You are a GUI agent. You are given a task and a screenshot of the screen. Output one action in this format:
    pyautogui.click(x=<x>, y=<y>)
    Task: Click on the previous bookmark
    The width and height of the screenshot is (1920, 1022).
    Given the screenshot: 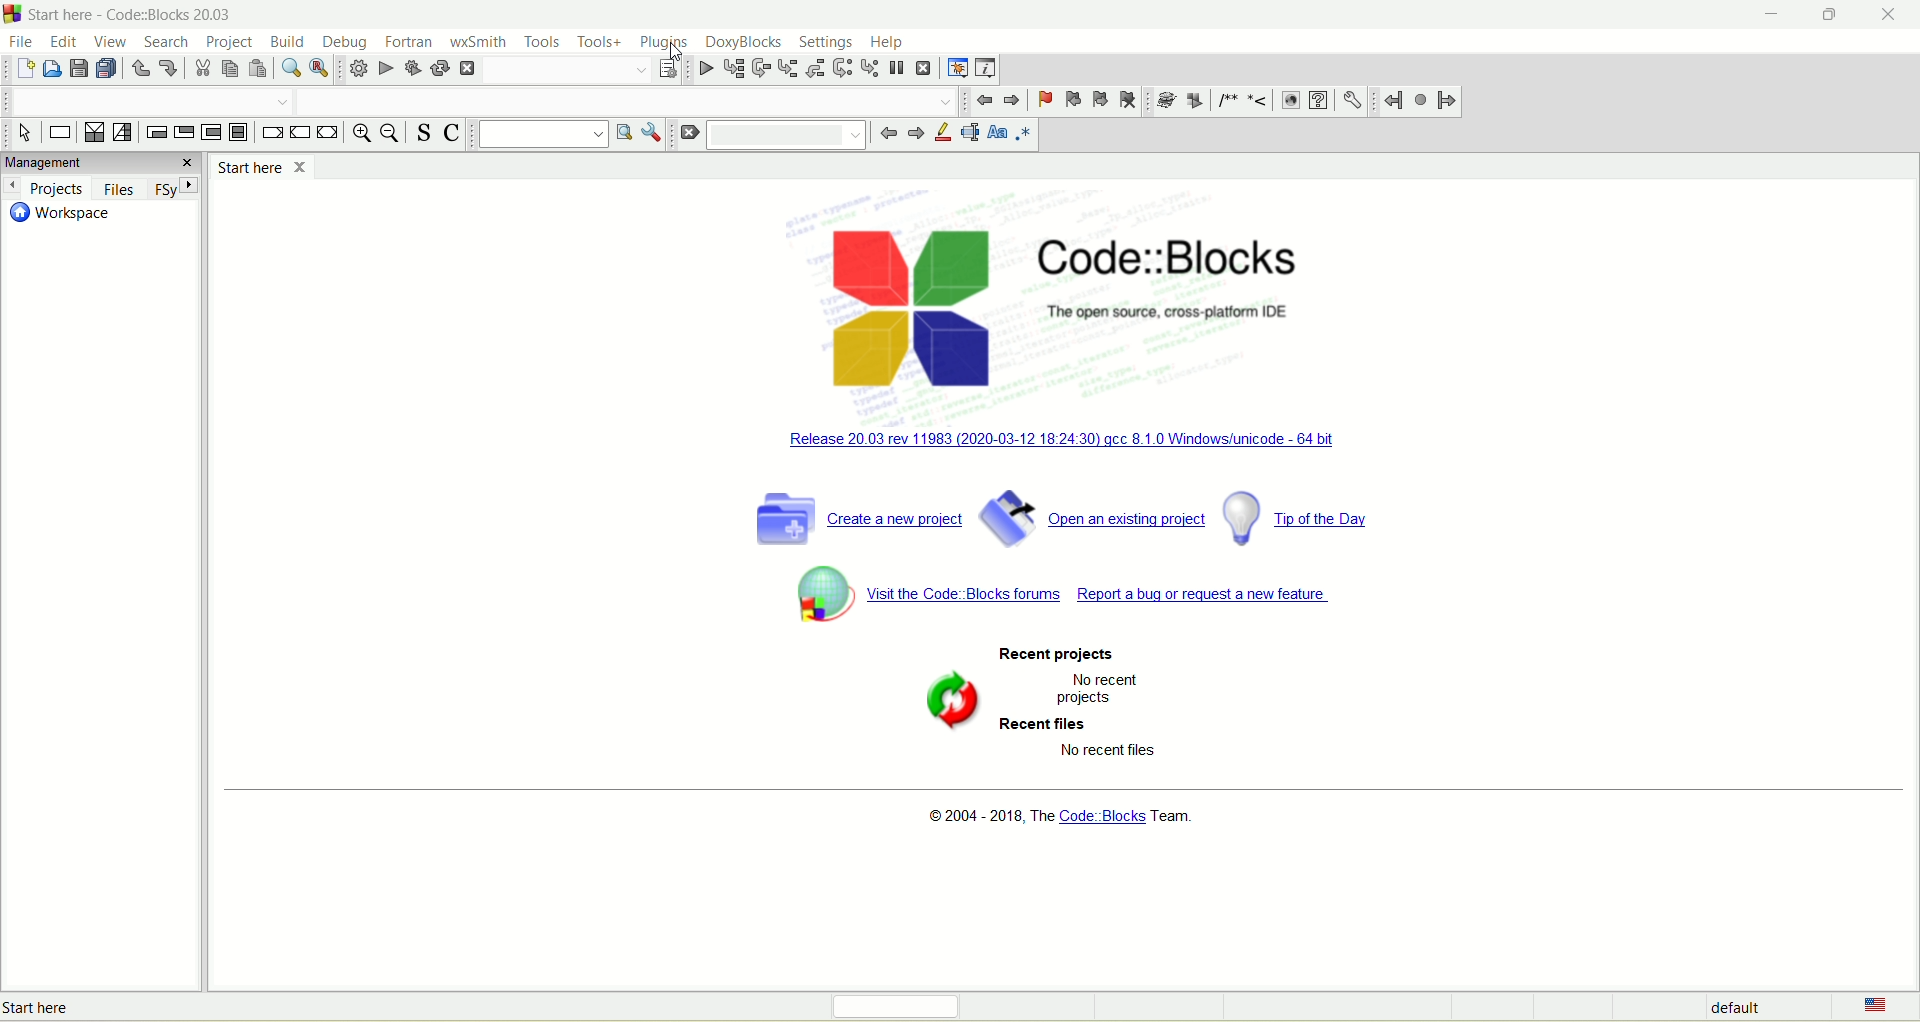 What is the action you would take?
    pyautogui.click(x=1073, y=99)
    